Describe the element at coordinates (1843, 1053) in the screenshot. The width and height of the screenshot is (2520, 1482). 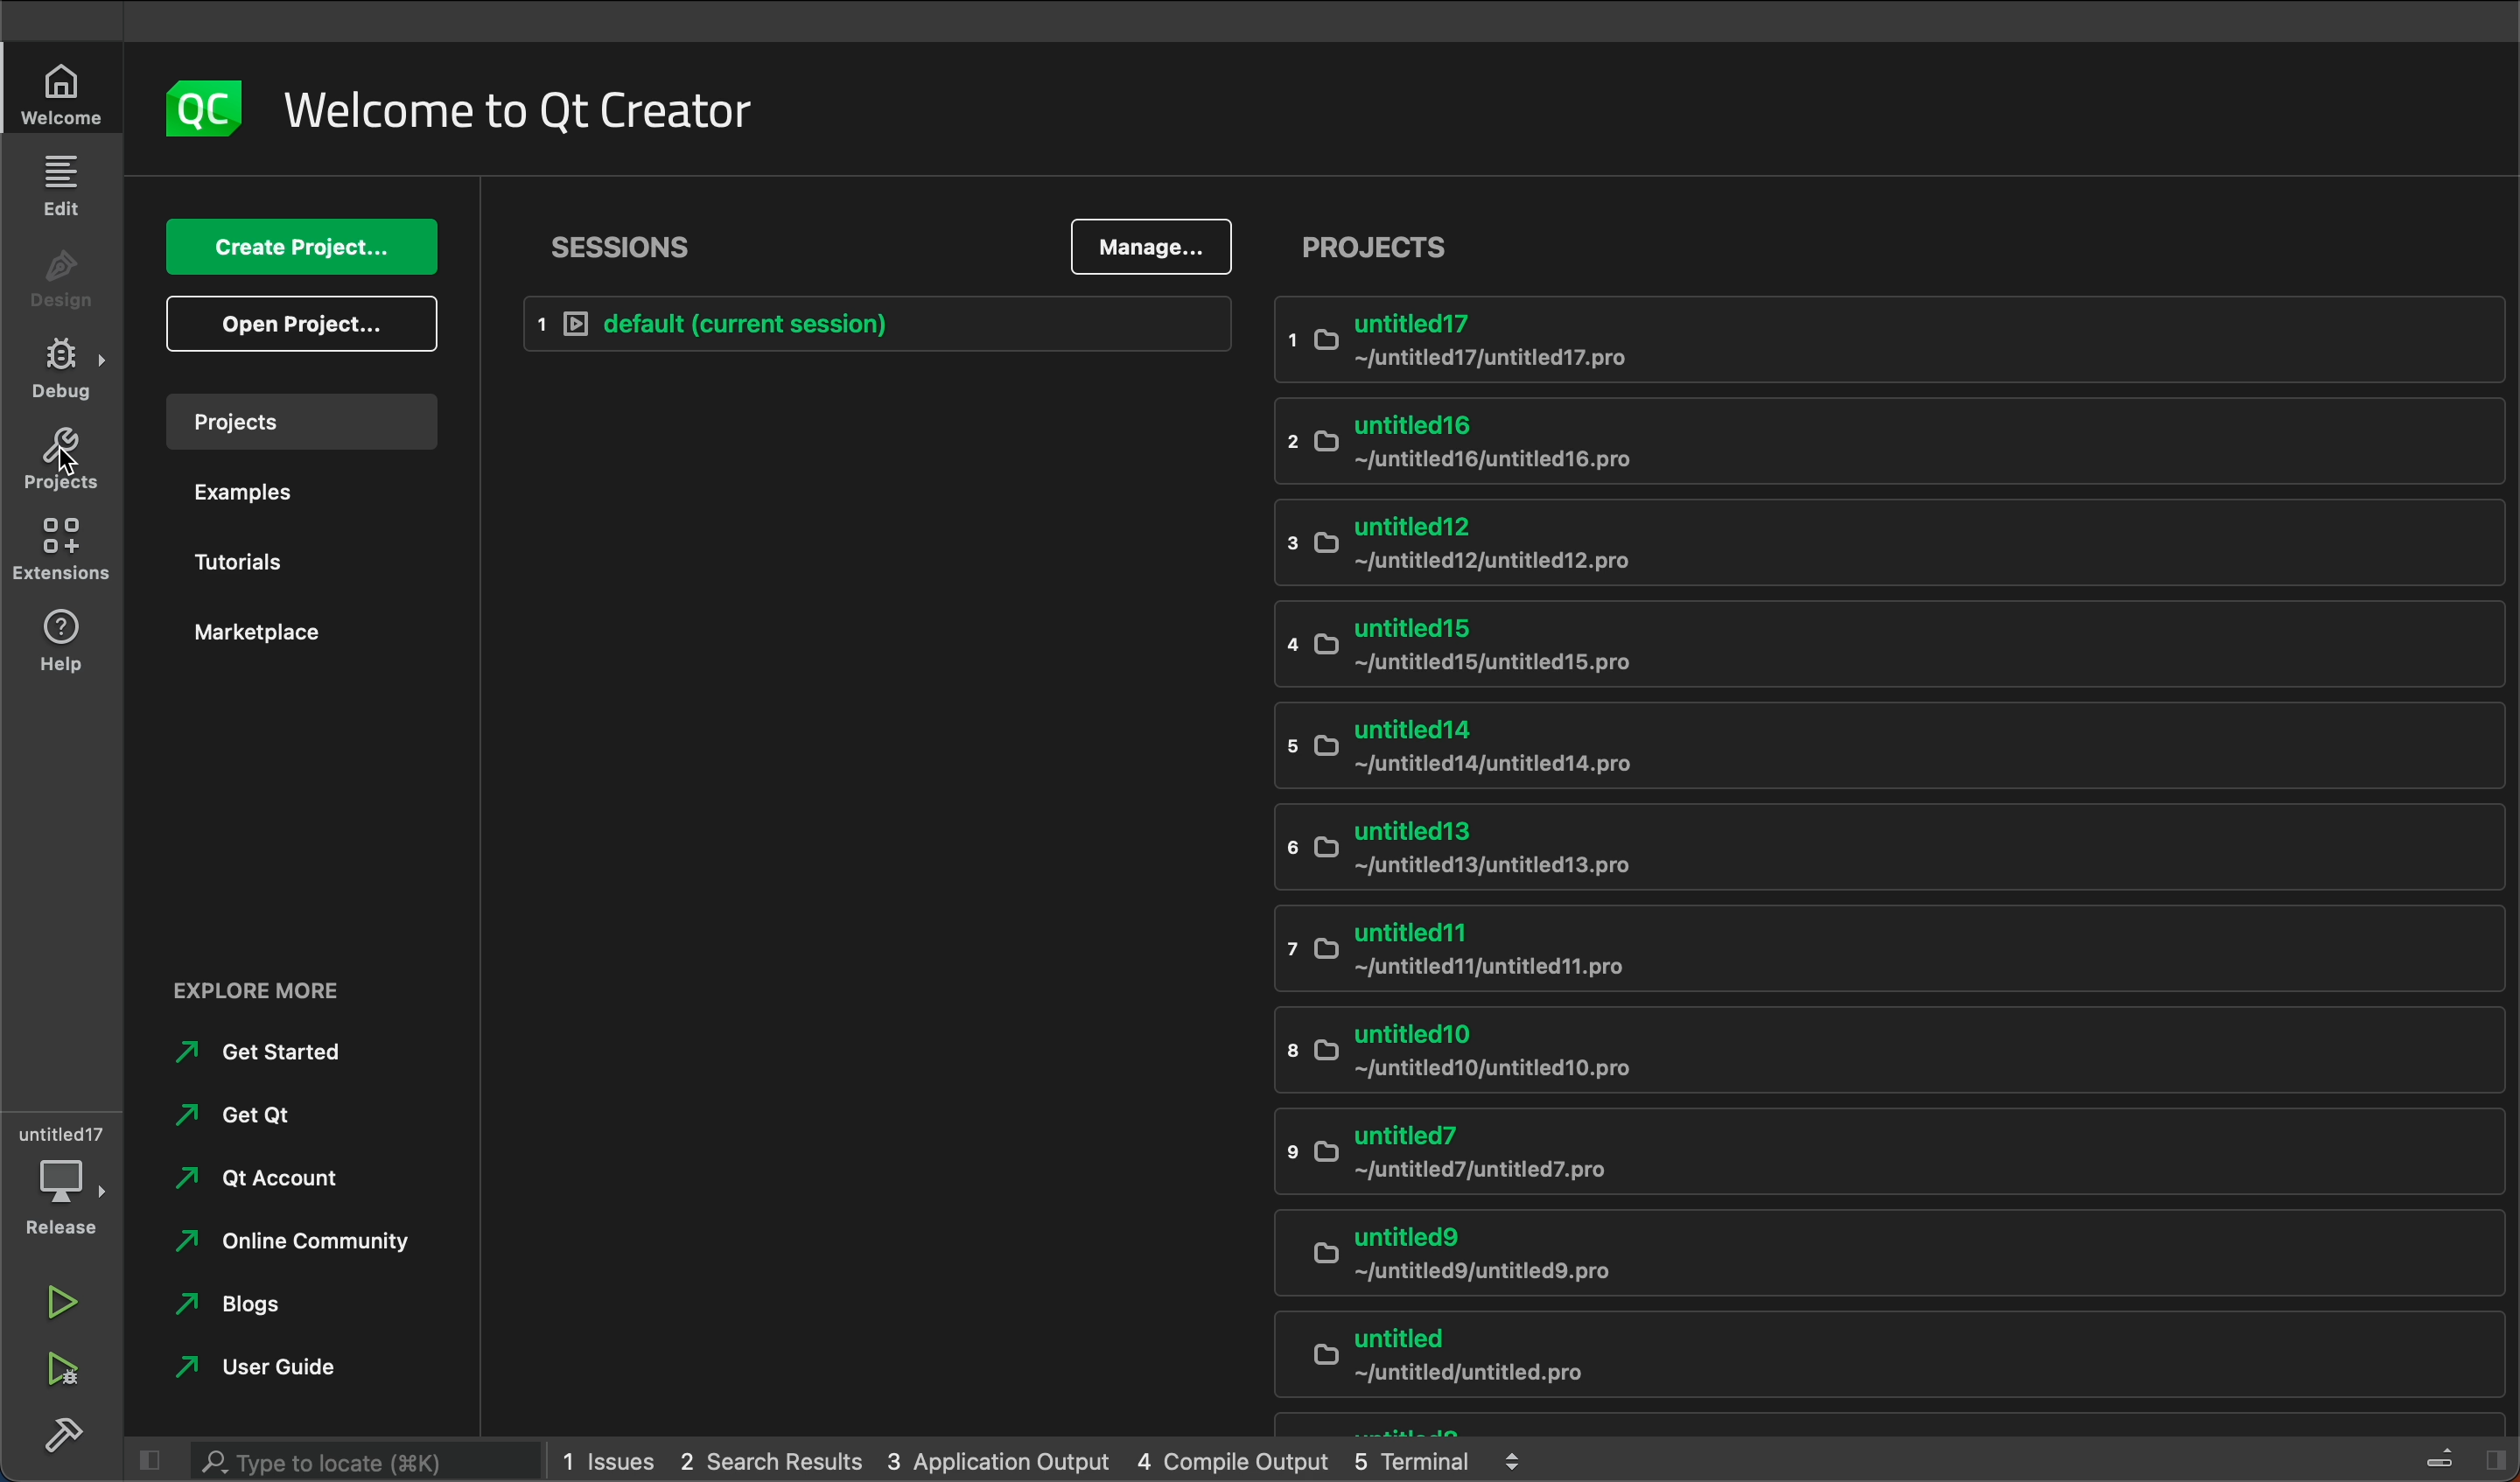
I see `untitled10` at that location.